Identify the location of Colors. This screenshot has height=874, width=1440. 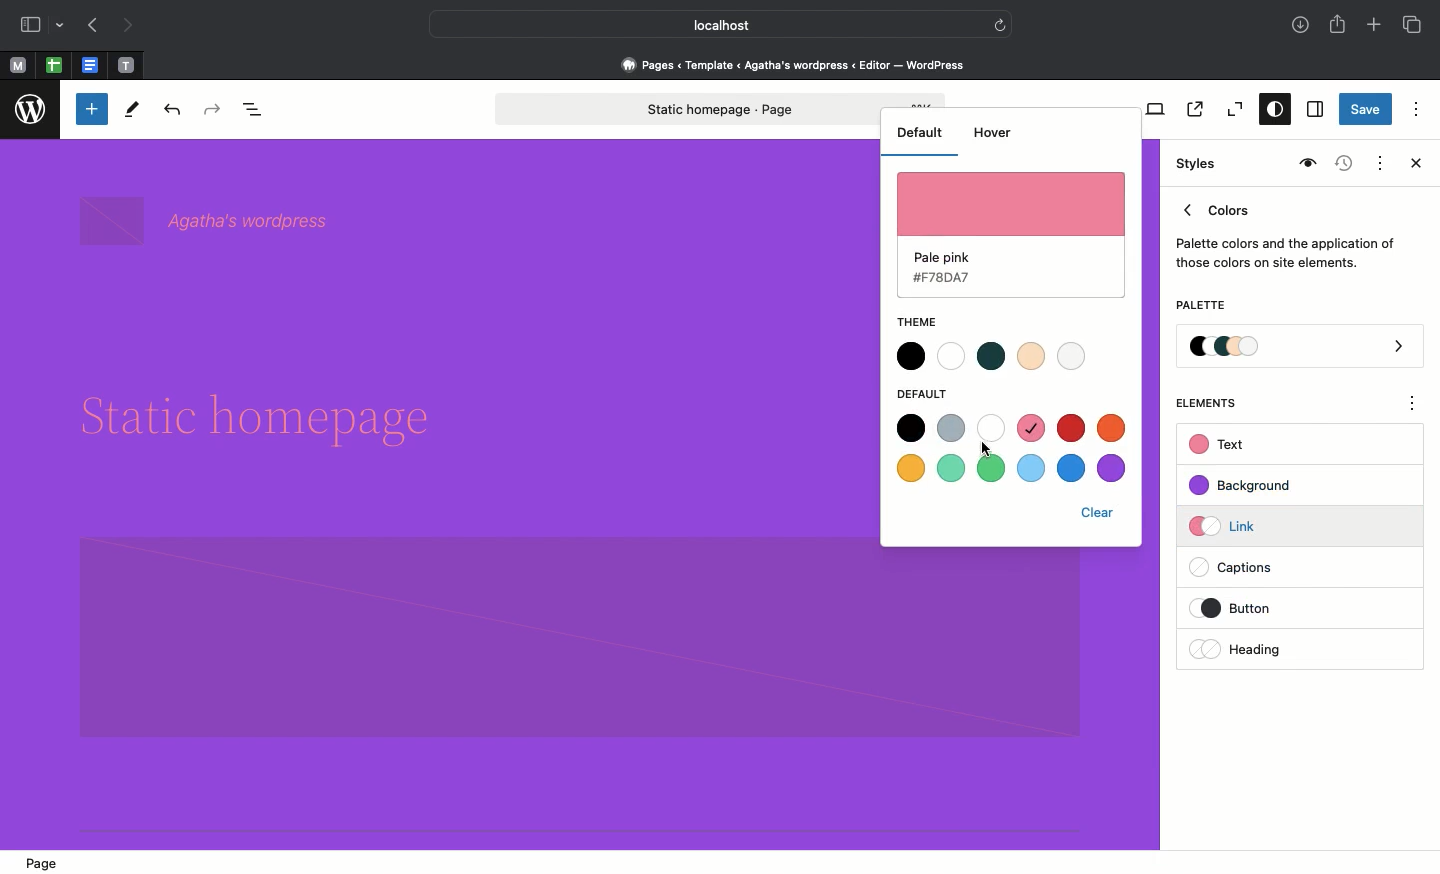
(1286, 232).